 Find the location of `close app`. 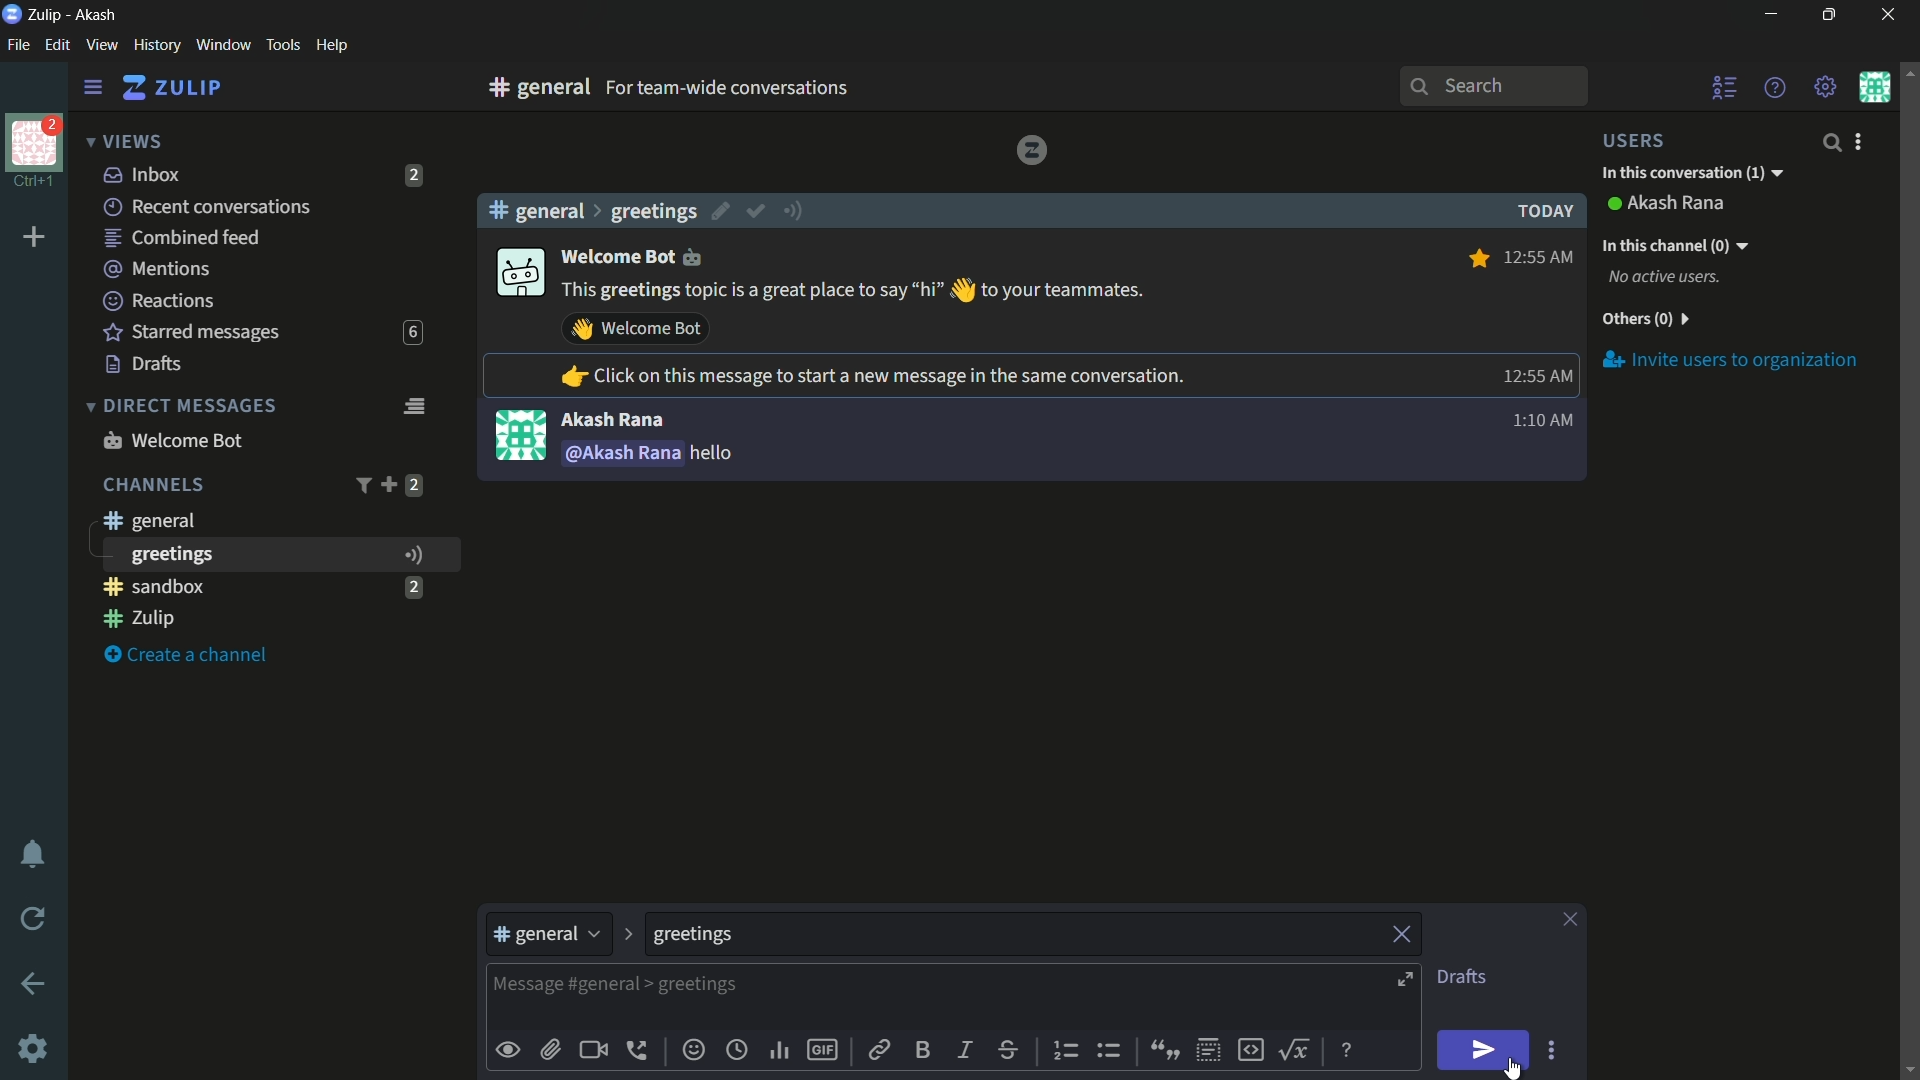

close app is located at coordinates (1885, 15).